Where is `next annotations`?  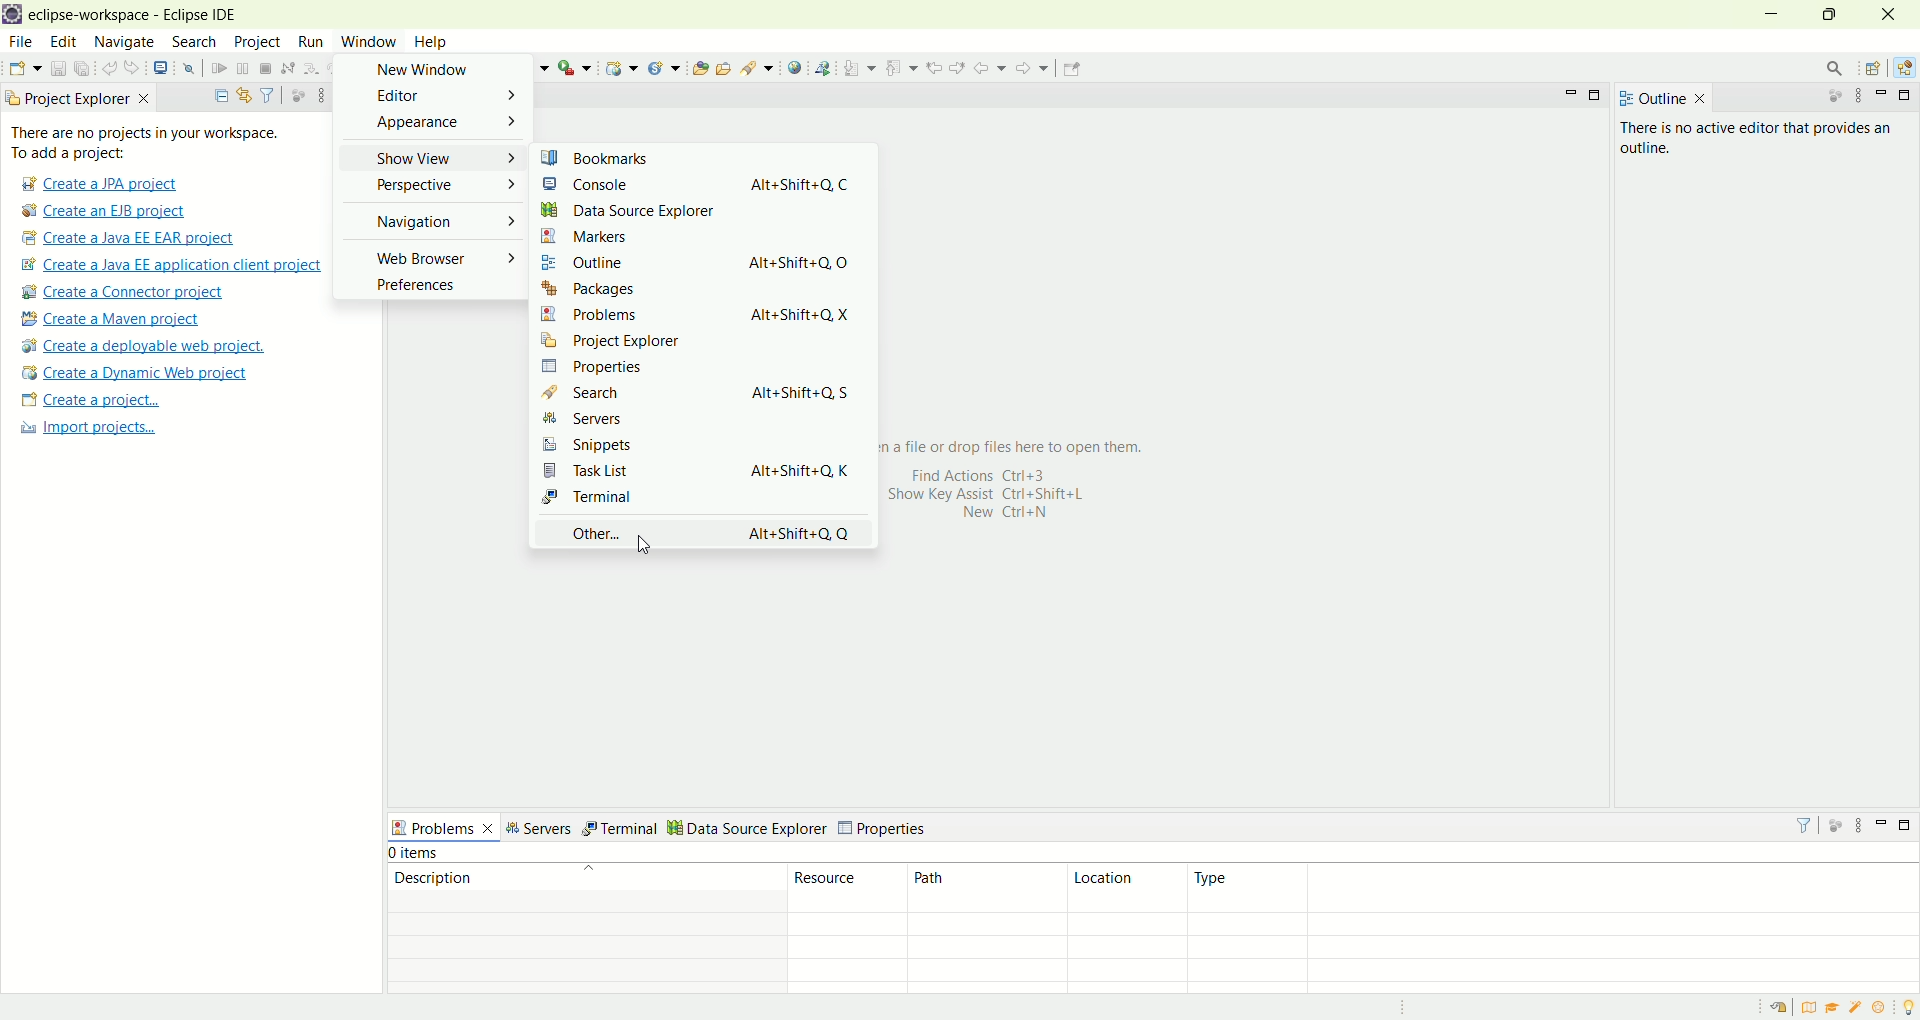 next annotations is located at coordinates (858, 67).